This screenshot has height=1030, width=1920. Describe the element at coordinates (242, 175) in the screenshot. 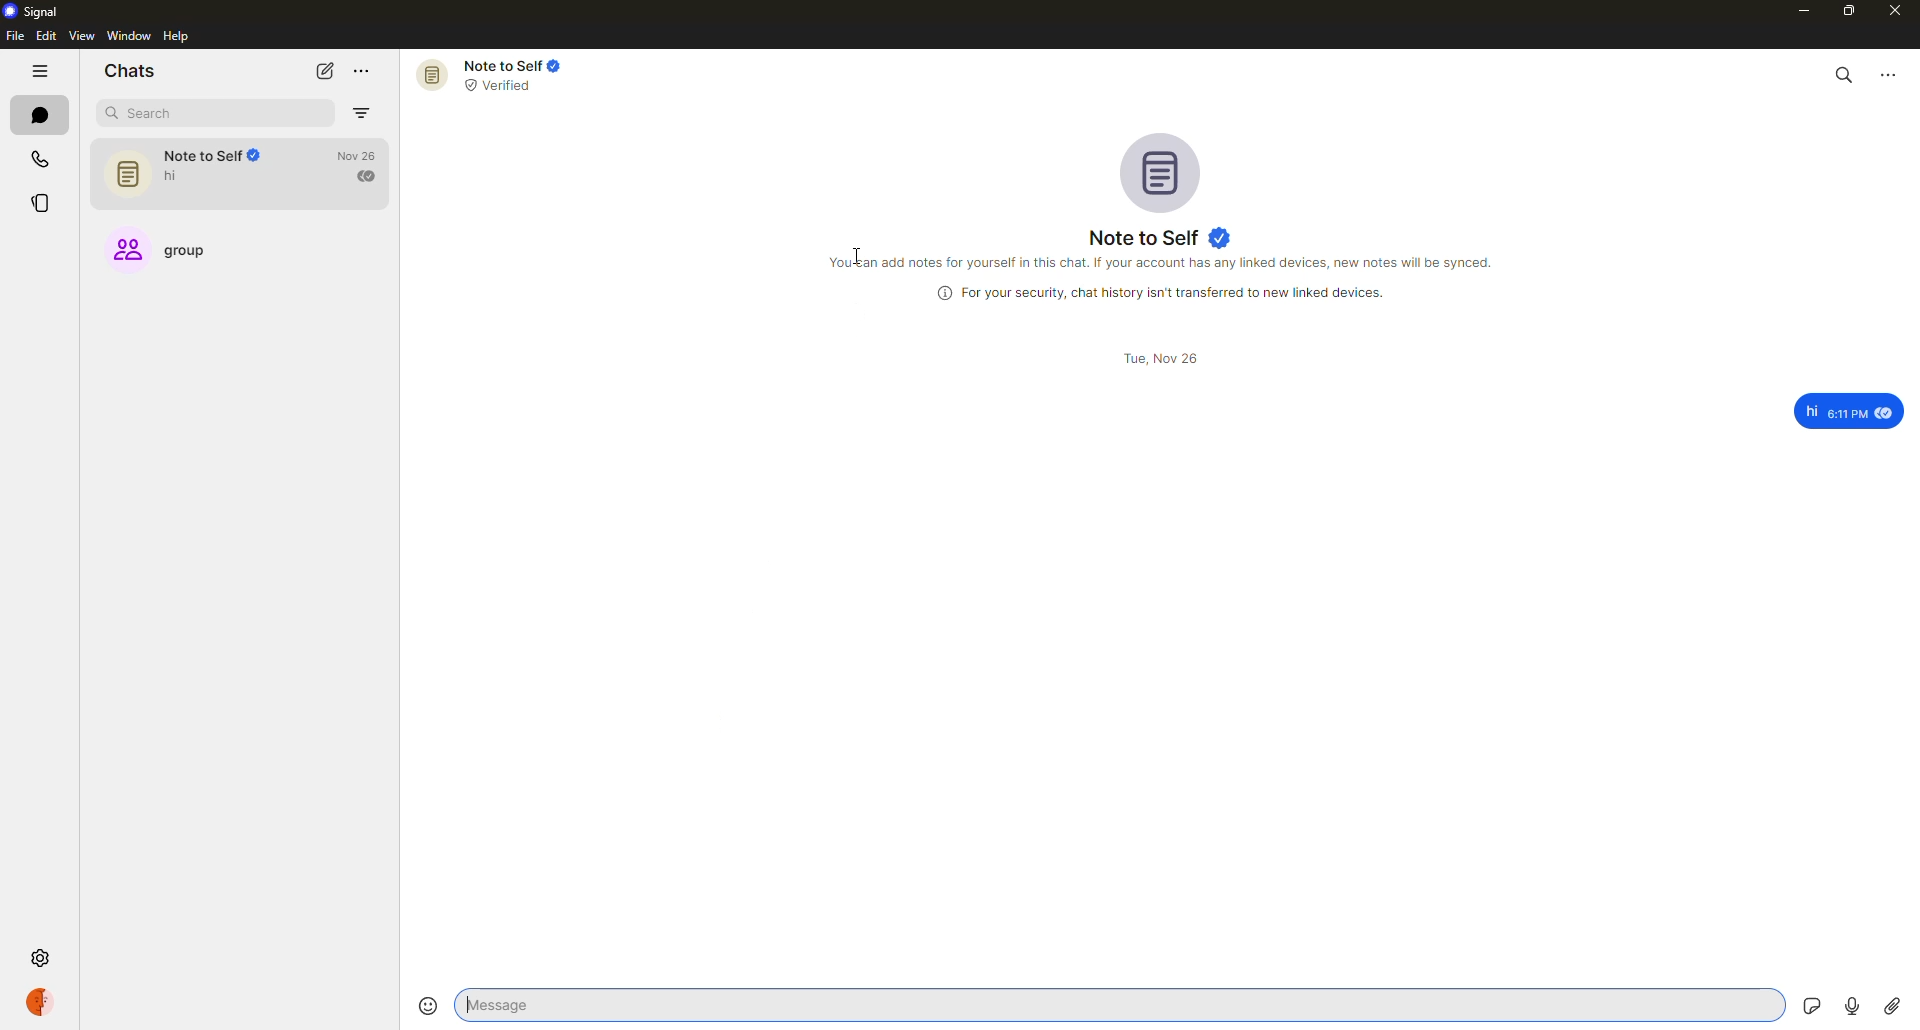

I see `note to self selected` at that location.